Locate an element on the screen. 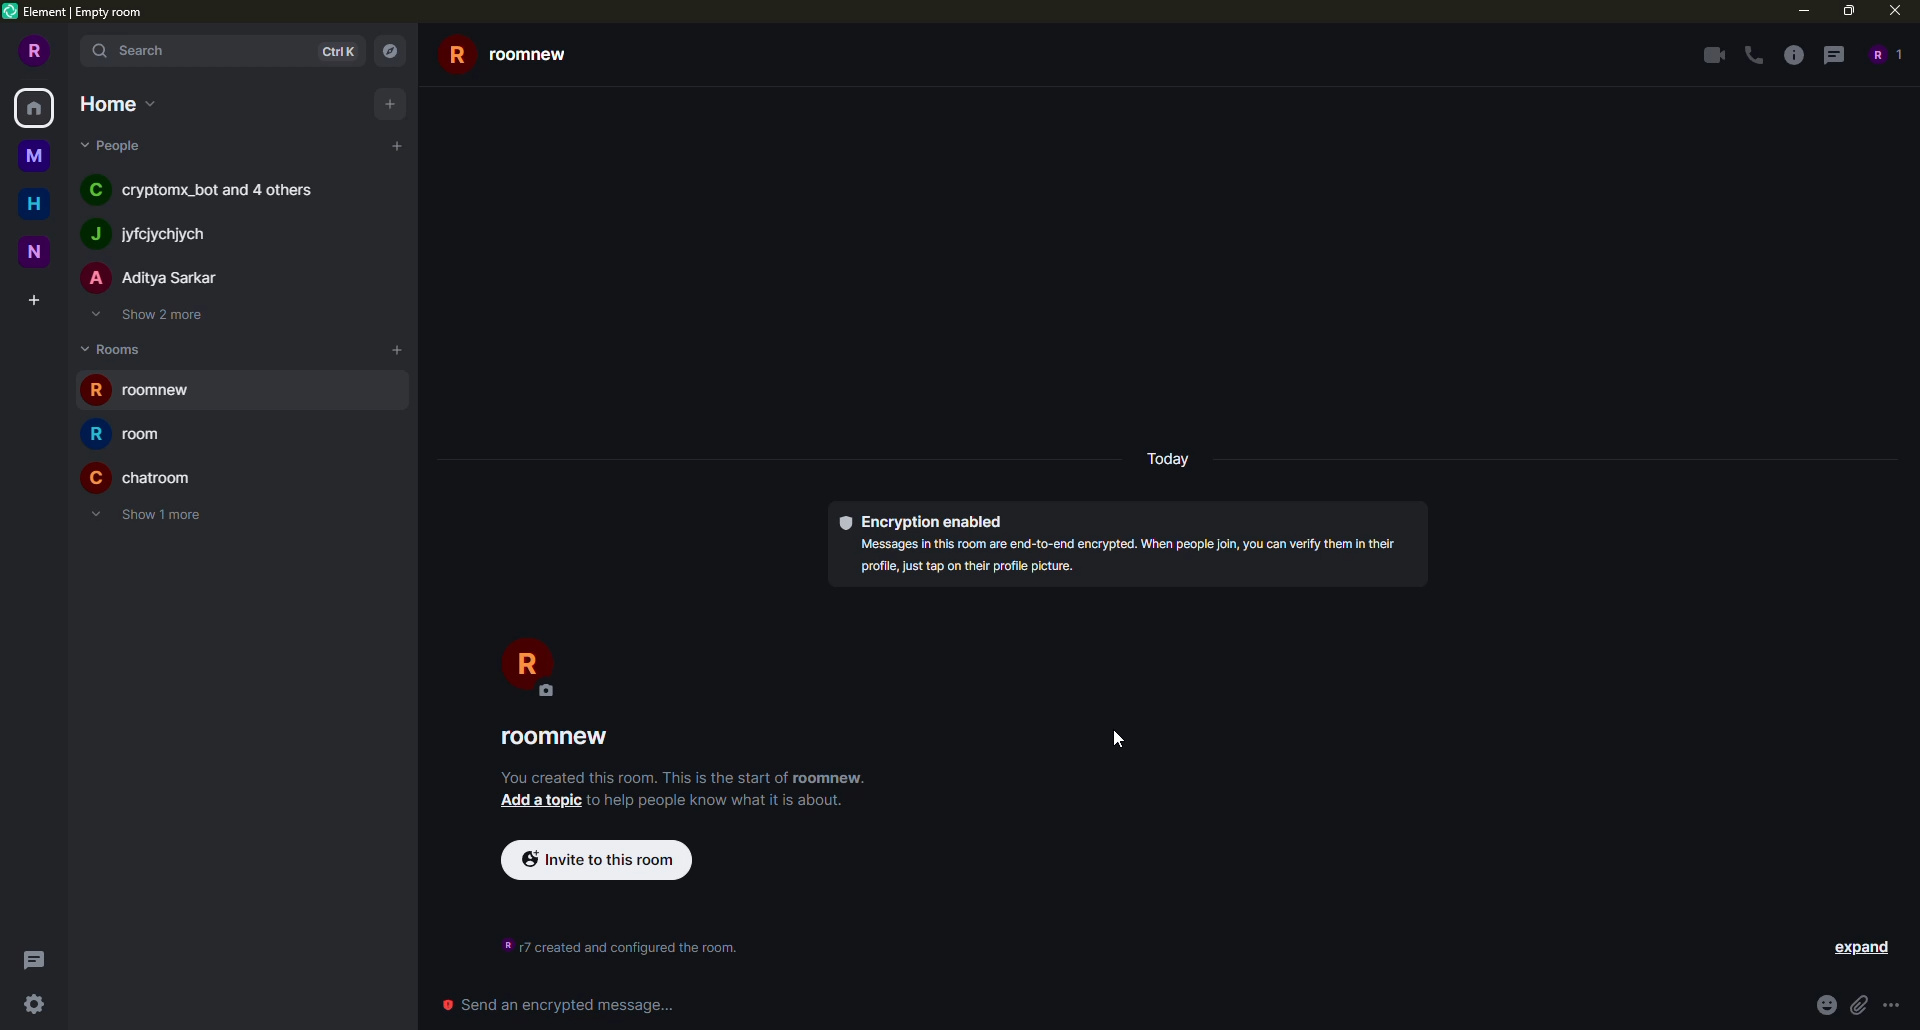 The width and height of the screenshot is (1920, 1030). people is located at coordinates (1885, 52).